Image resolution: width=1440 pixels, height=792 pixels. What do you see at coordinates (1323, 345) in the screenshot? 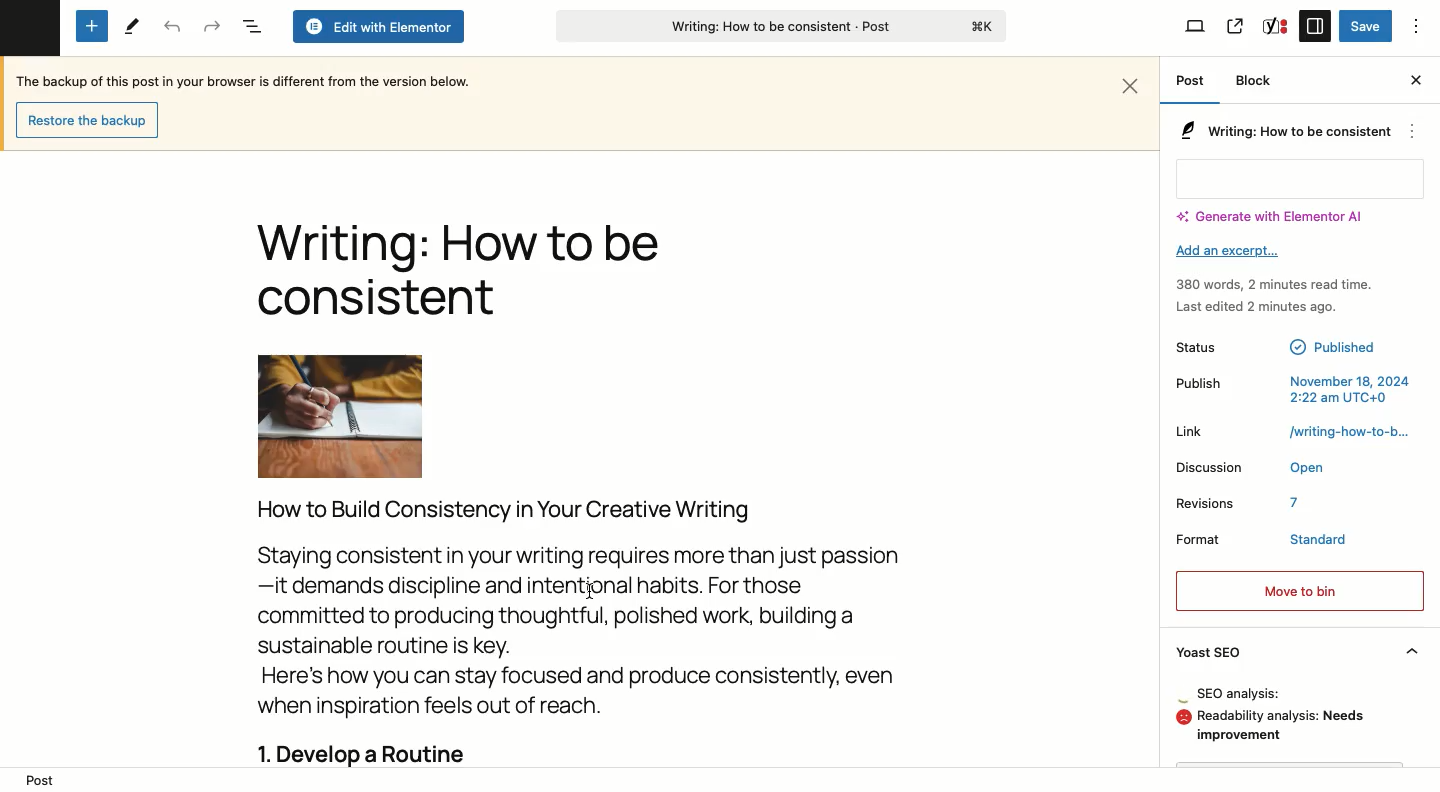
I see `Published` at bounding box center [1323, 345].